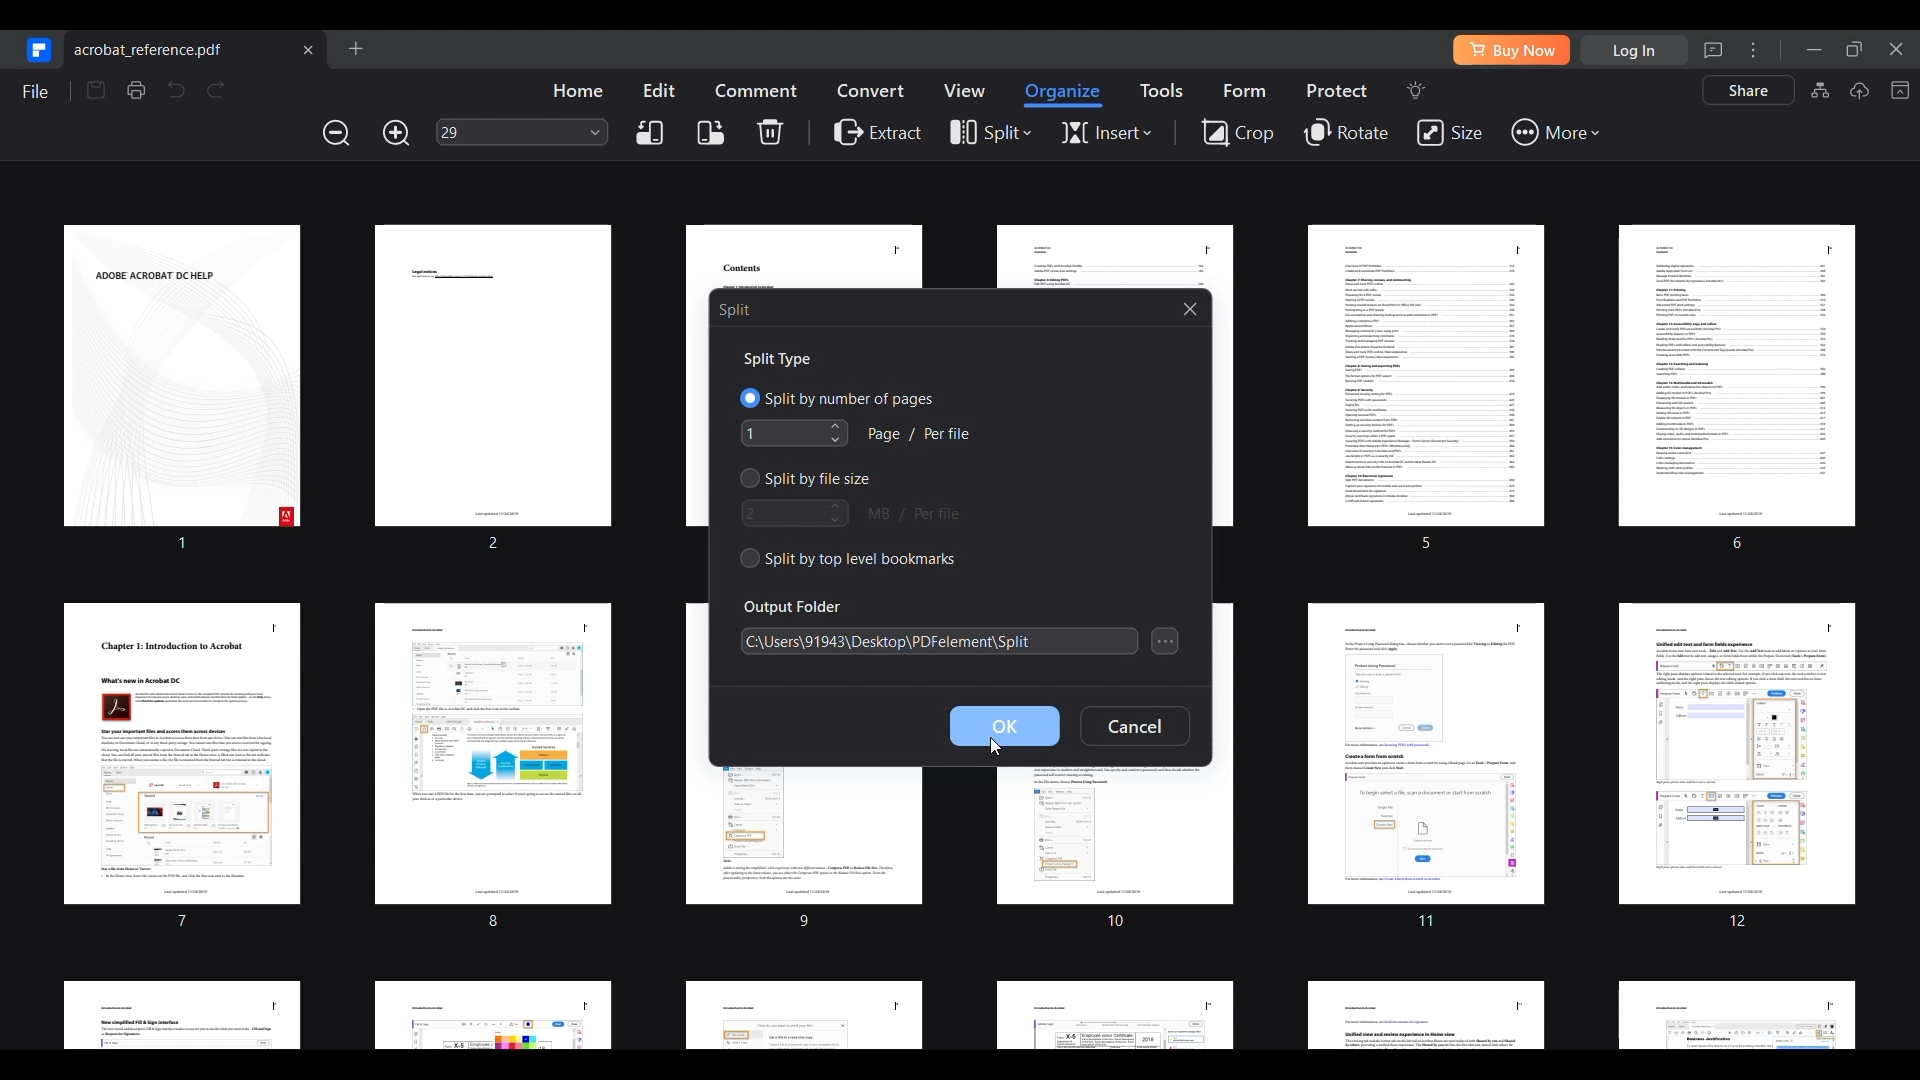  I want to click on Buy software, so click(1511, 50).